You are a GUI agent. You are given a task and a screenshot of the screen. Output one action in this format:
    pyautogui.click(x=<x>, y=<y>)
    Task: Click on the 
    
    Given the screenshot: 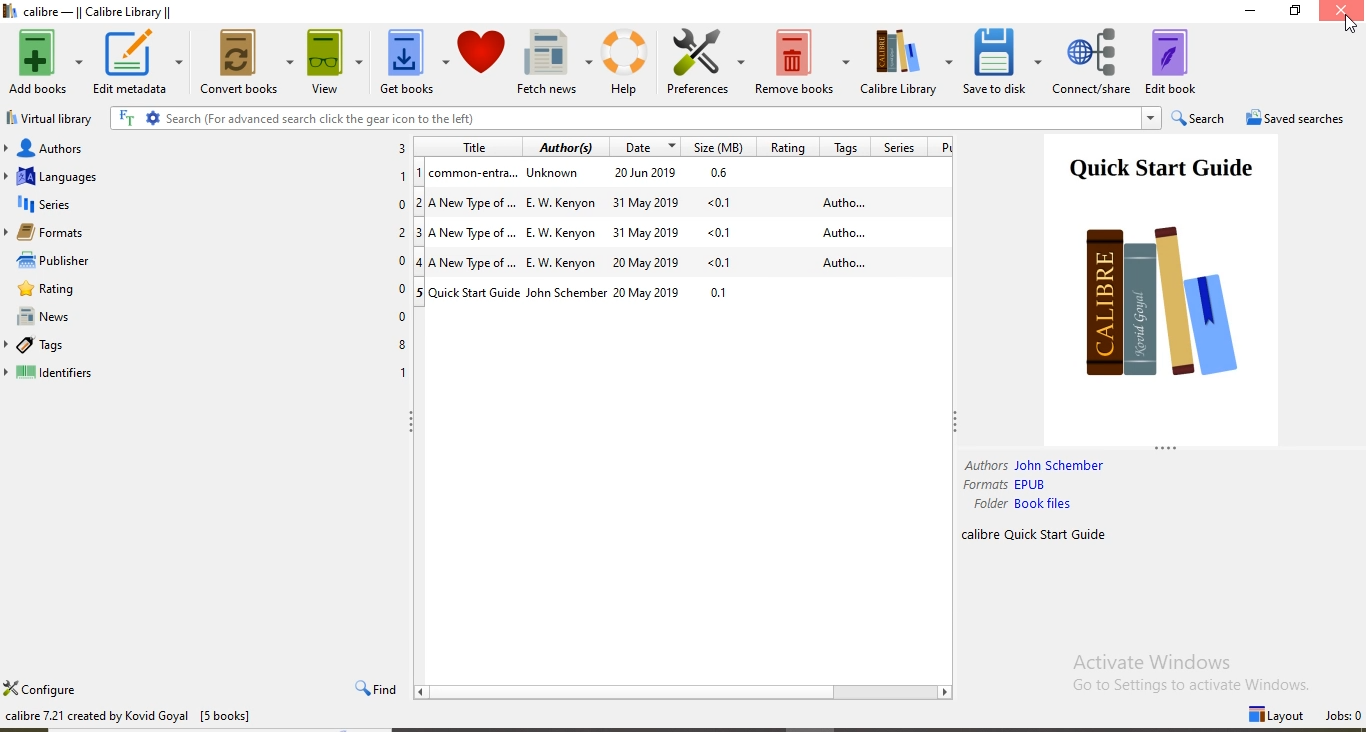 What is the action you would take?
    pyautogui.click(x=722, y=264)
    